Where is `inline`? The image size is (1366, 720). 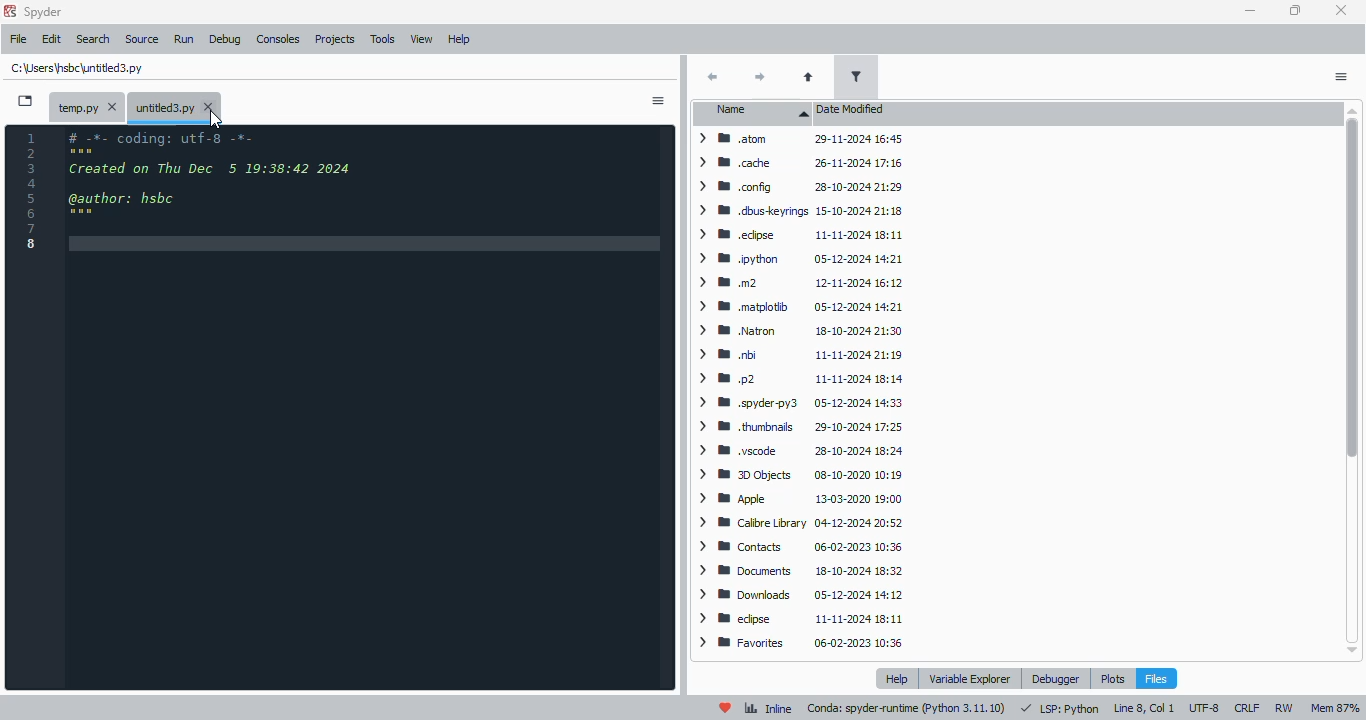 inline is located at coordinates (768, 708).